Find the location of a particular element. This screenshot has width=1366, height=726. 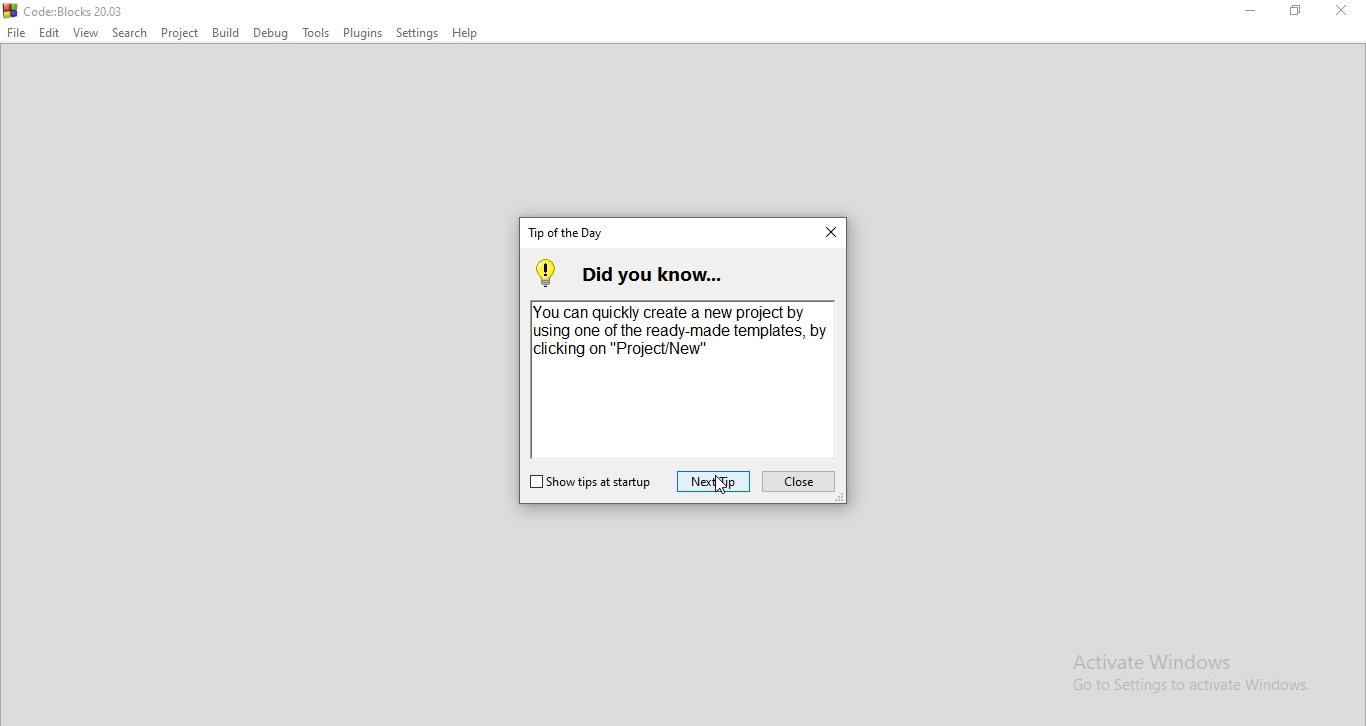

tip of the day is located at coordinates (565, 233).